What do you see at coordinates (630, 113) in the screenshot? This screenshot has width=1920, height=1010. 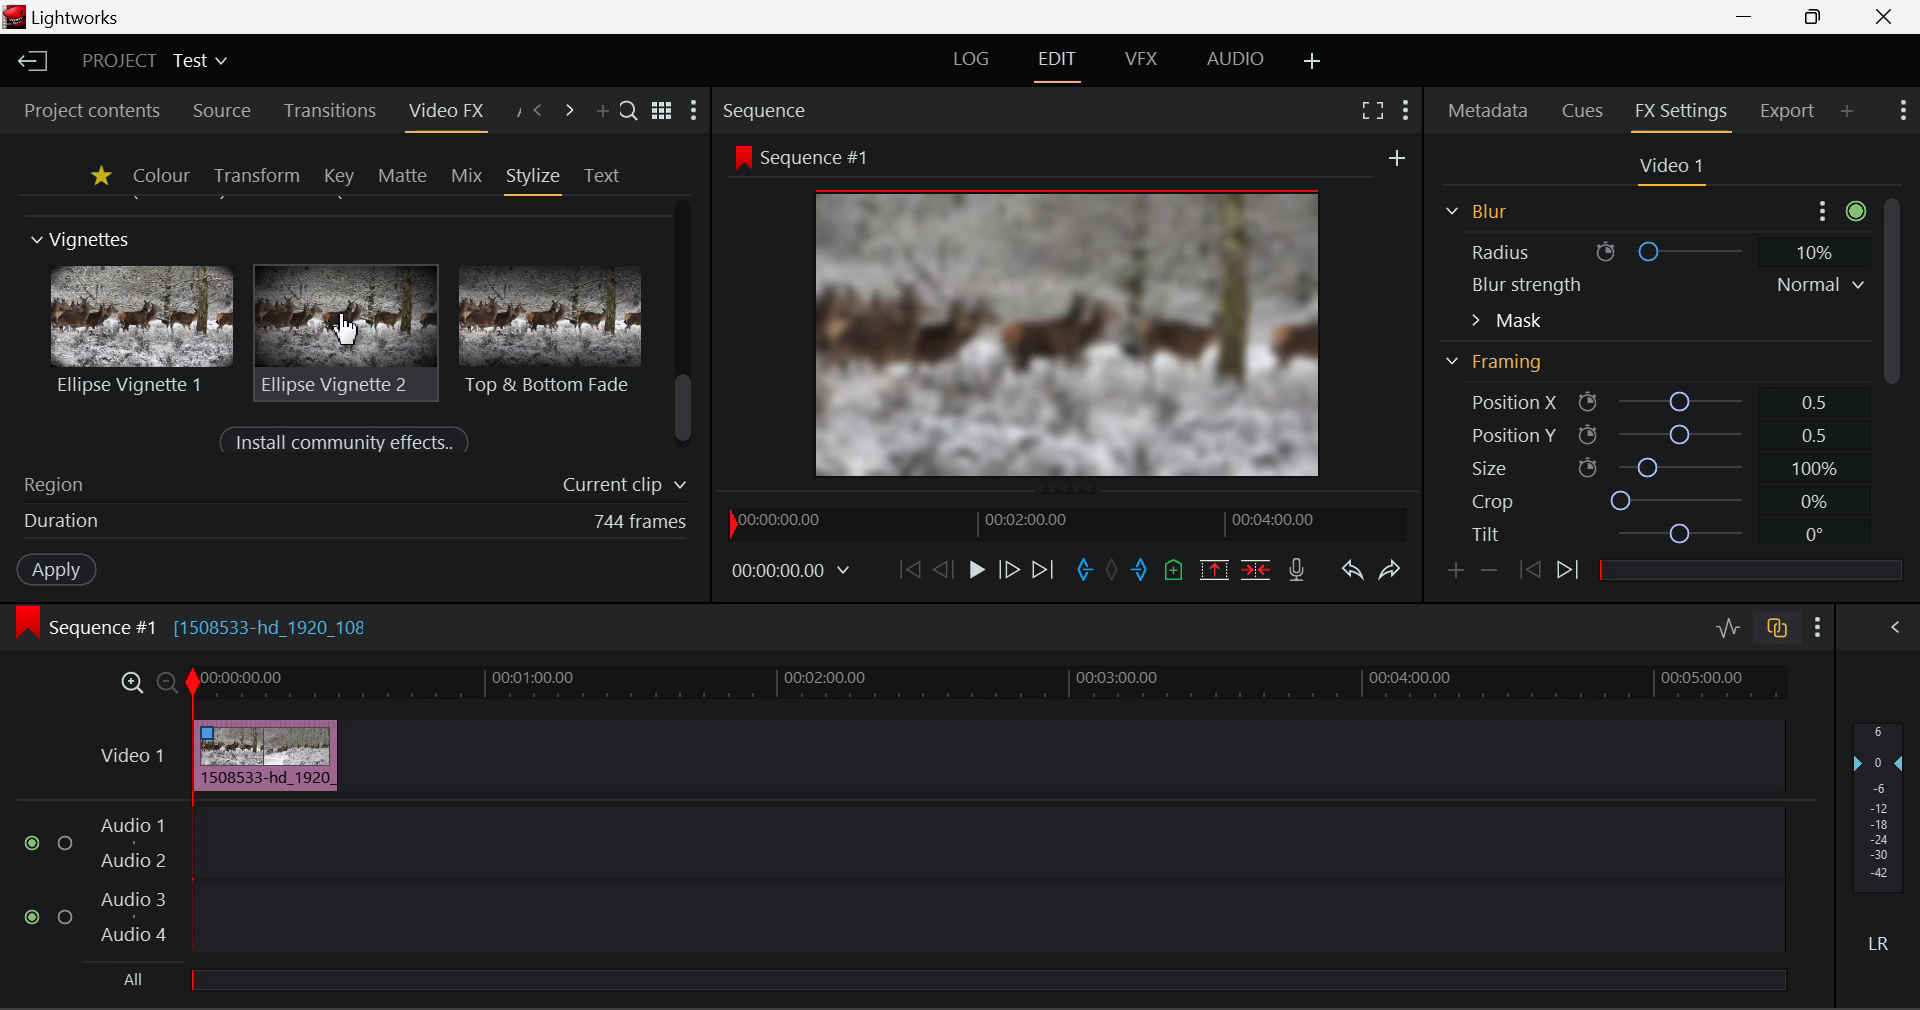 I see `Search` at bounding box center [630, 113].